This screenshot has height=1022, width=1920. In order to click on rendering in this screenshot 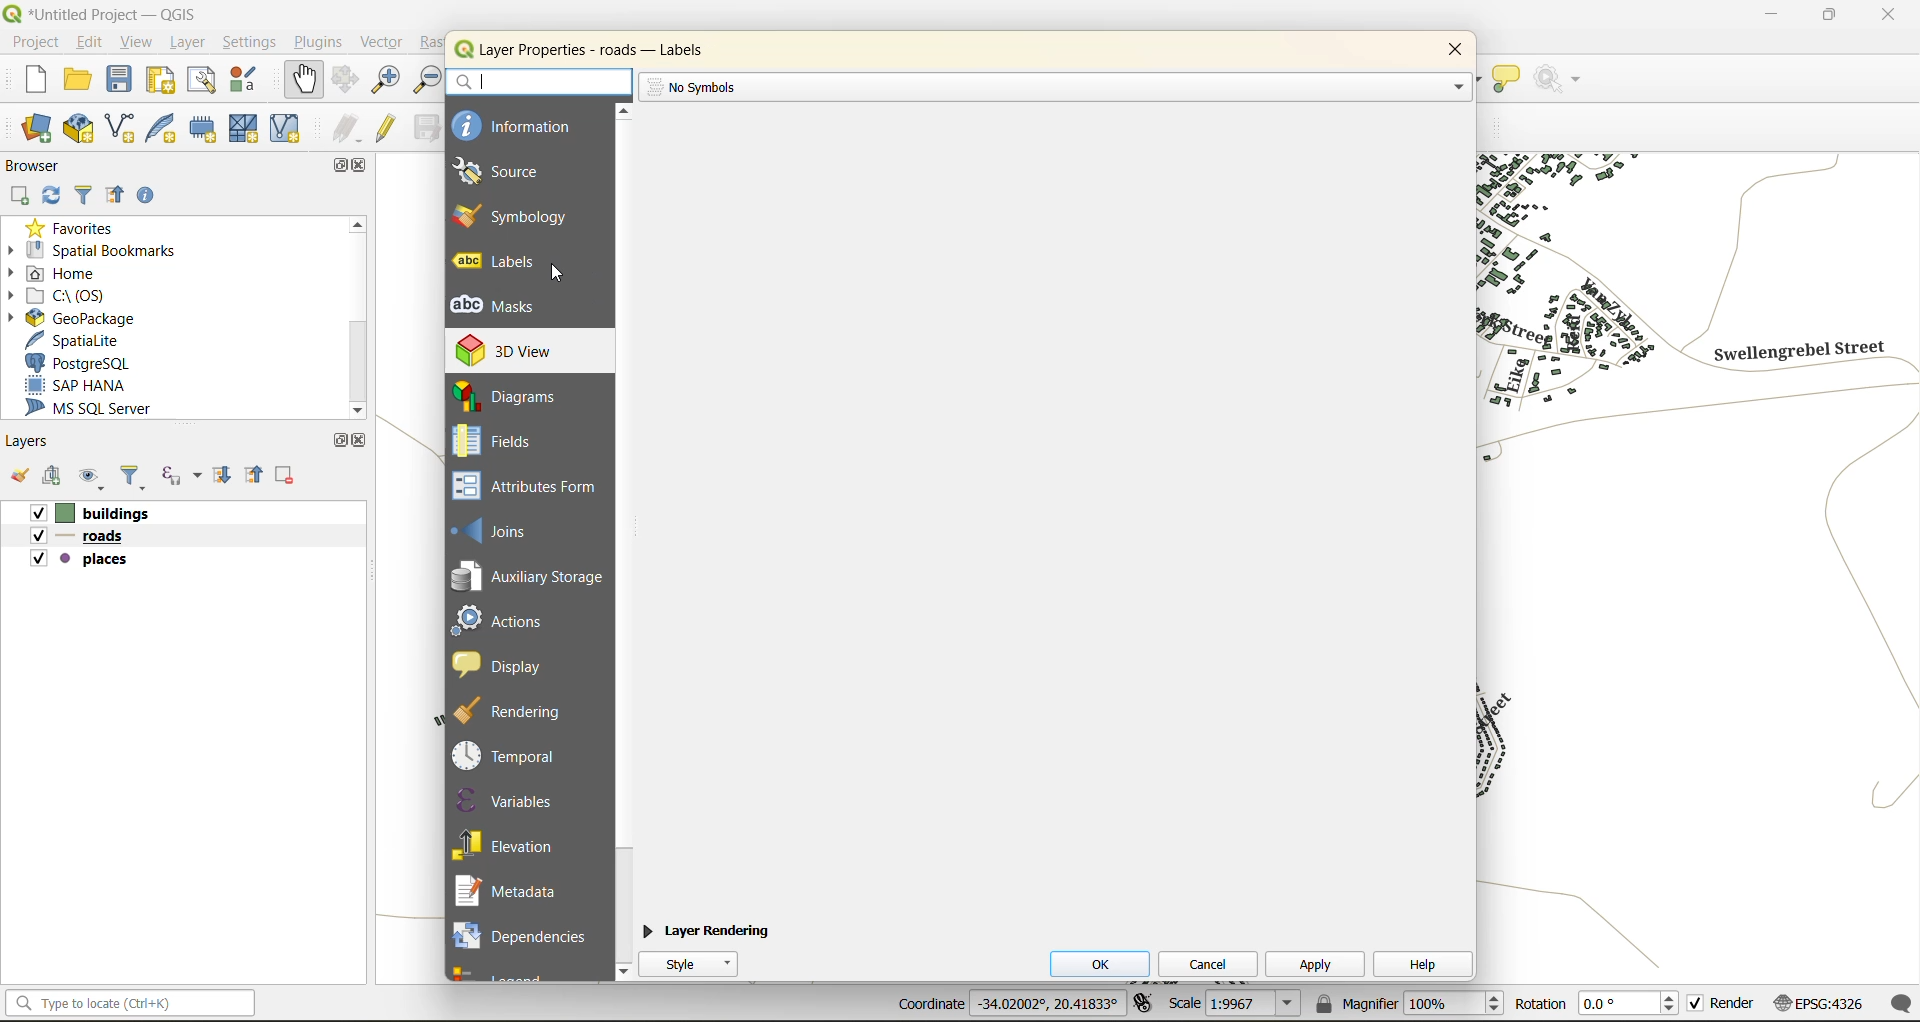, I will do `click(520, 711)`.